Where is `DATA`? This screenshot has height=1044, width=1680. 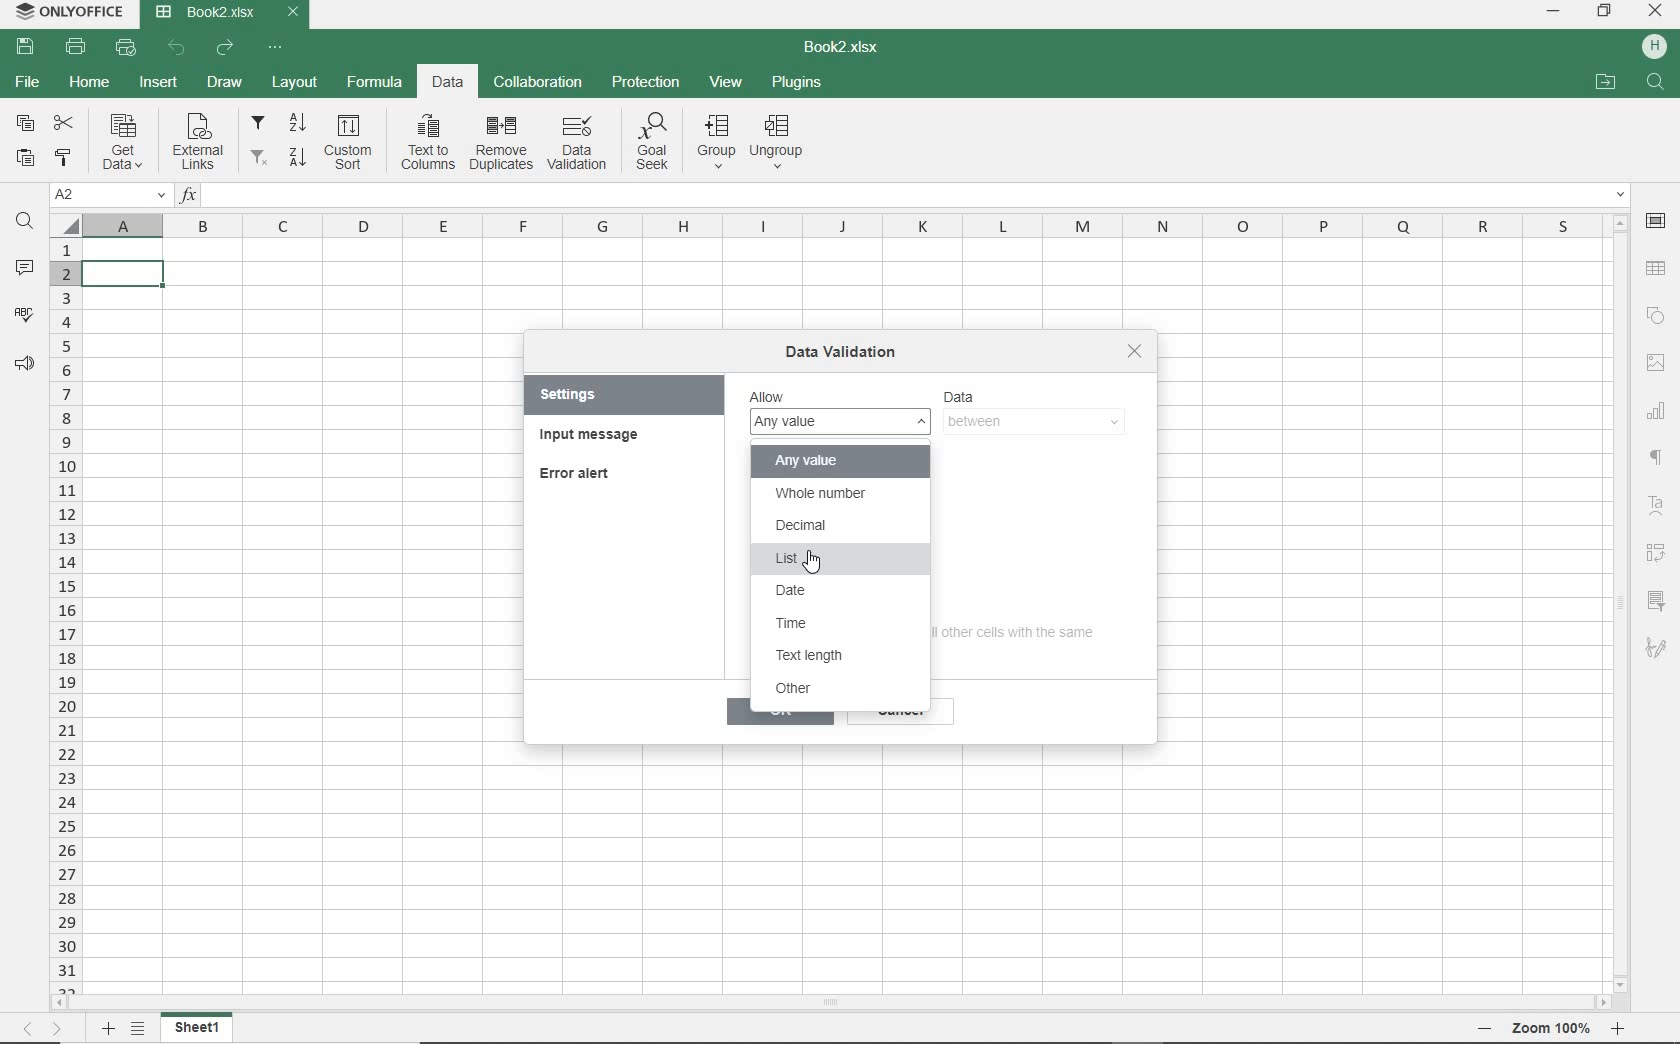 DATA is located at coordinates (443, 83).